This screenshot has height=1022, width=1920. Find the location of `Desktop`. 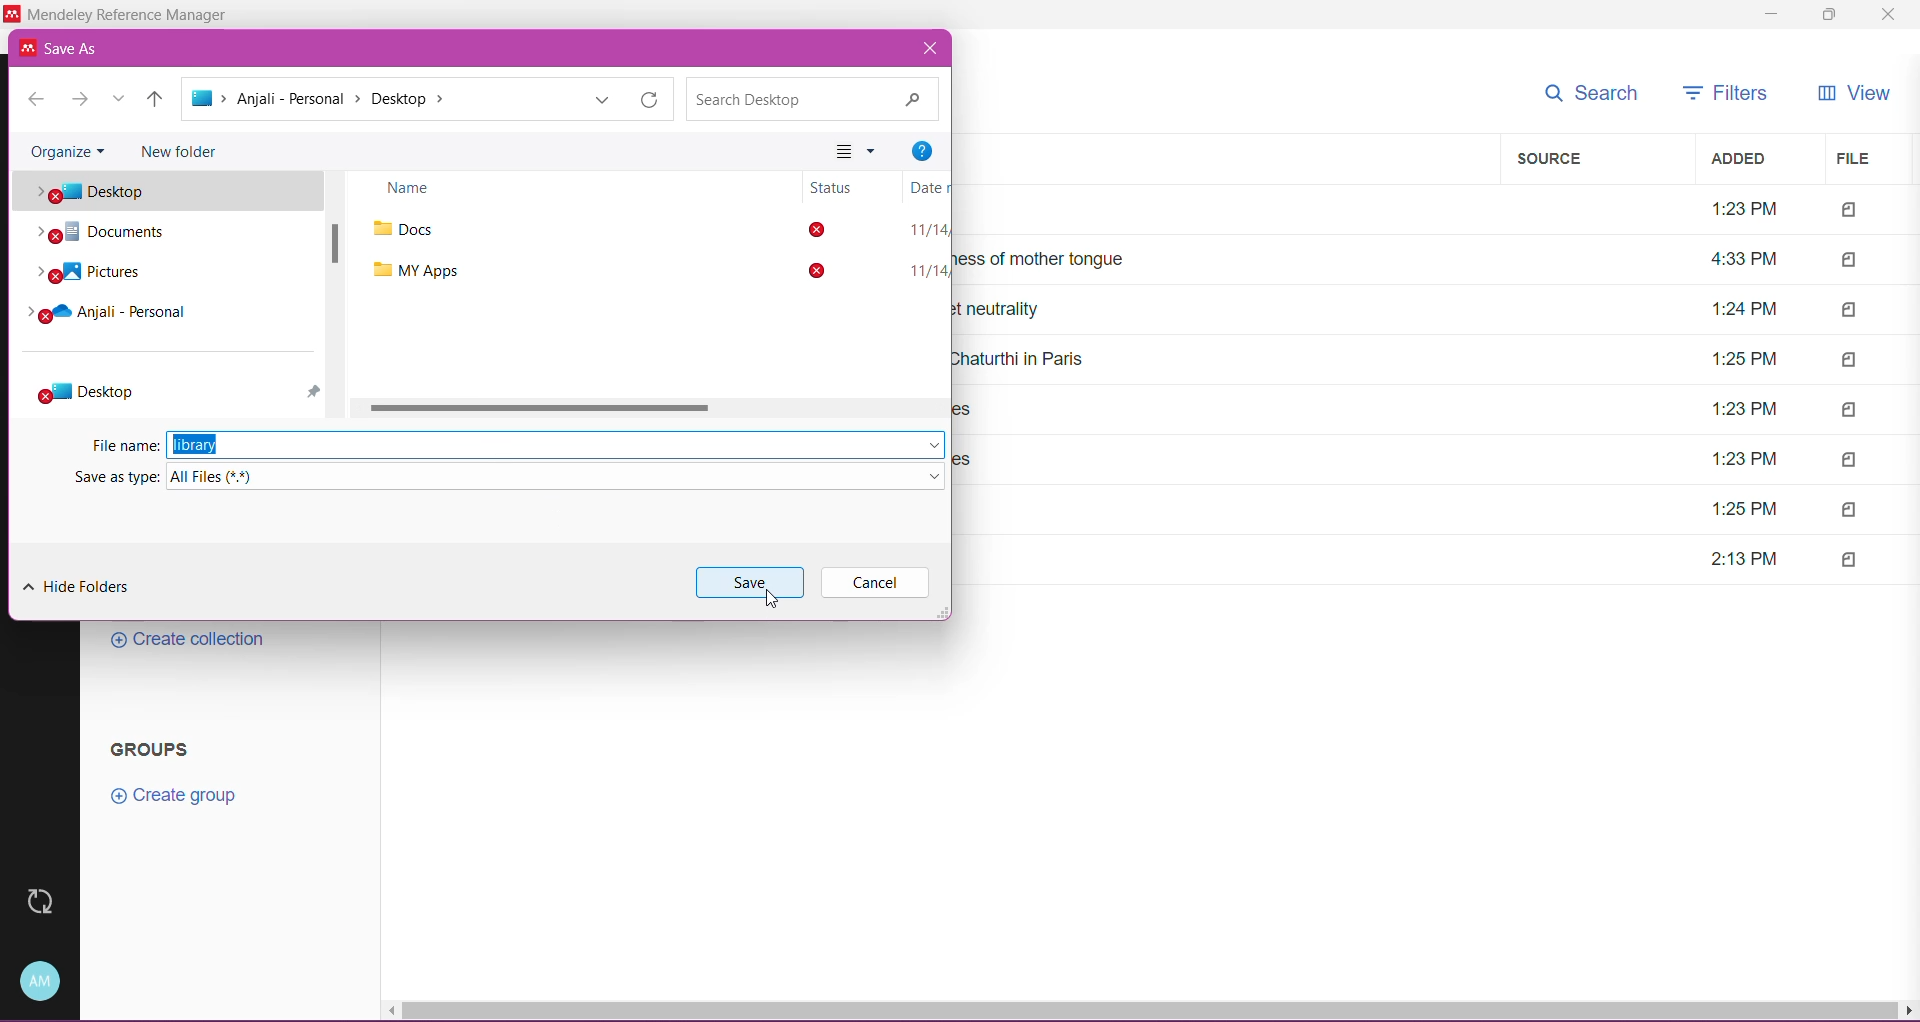

Desktop is located at coordinates (90, 392).